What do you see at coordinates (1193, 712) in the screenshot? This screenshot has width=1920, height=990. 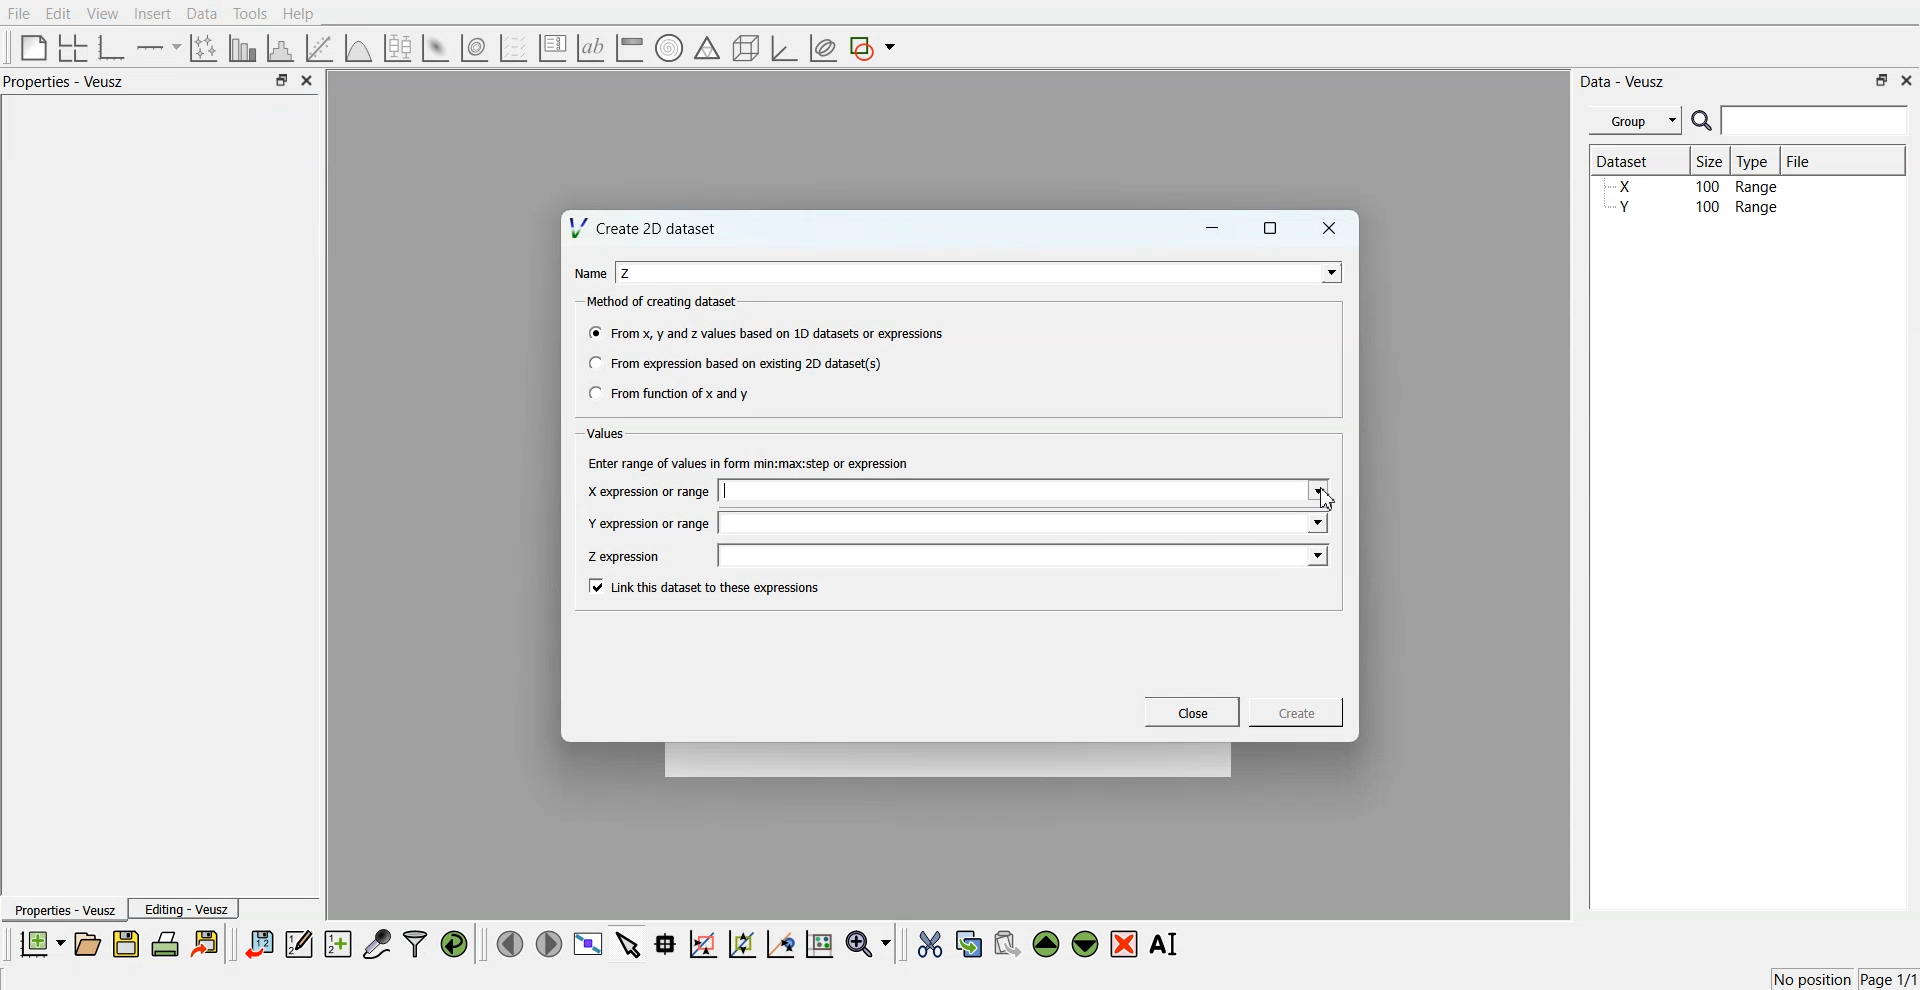 I see `Close` at bounding box center [1193, 712].